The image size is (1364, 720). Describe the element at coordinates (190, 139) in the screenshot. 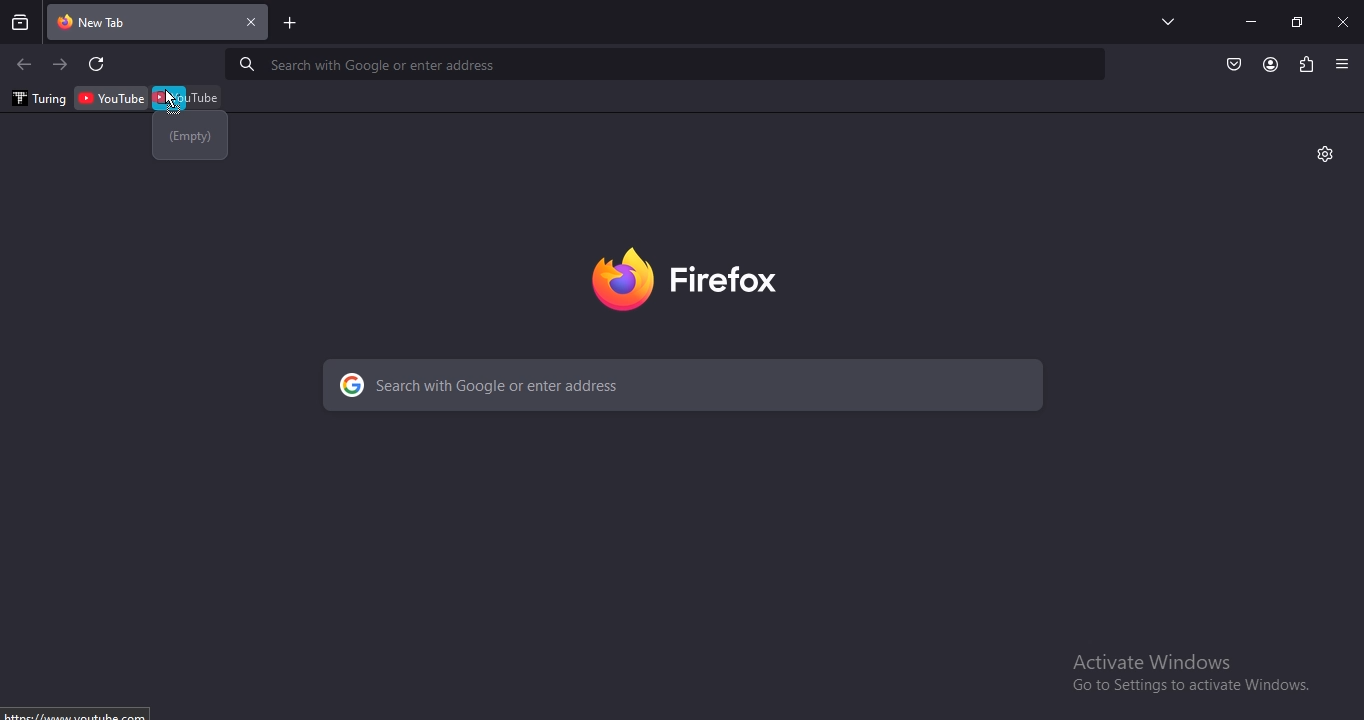

I see `emtpy` at that location.